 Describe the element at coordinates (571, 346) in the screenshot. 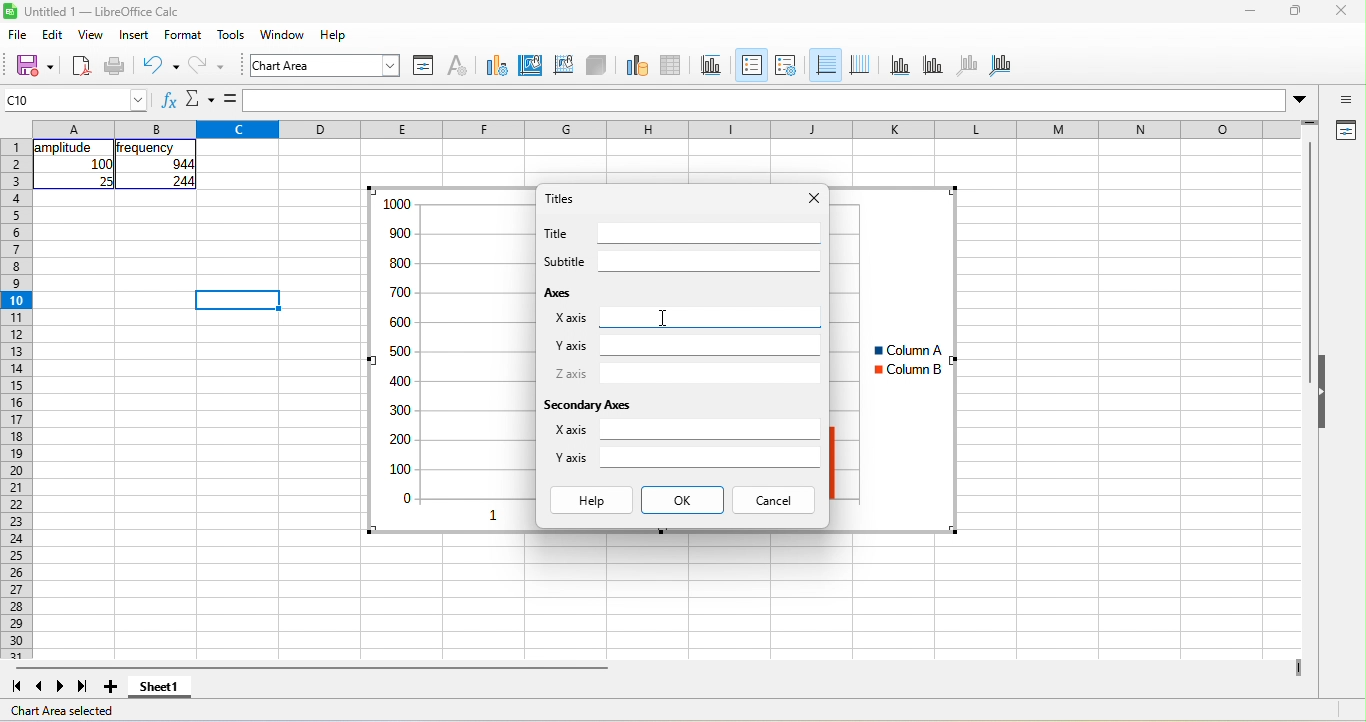

I see `Y axis` at that location.